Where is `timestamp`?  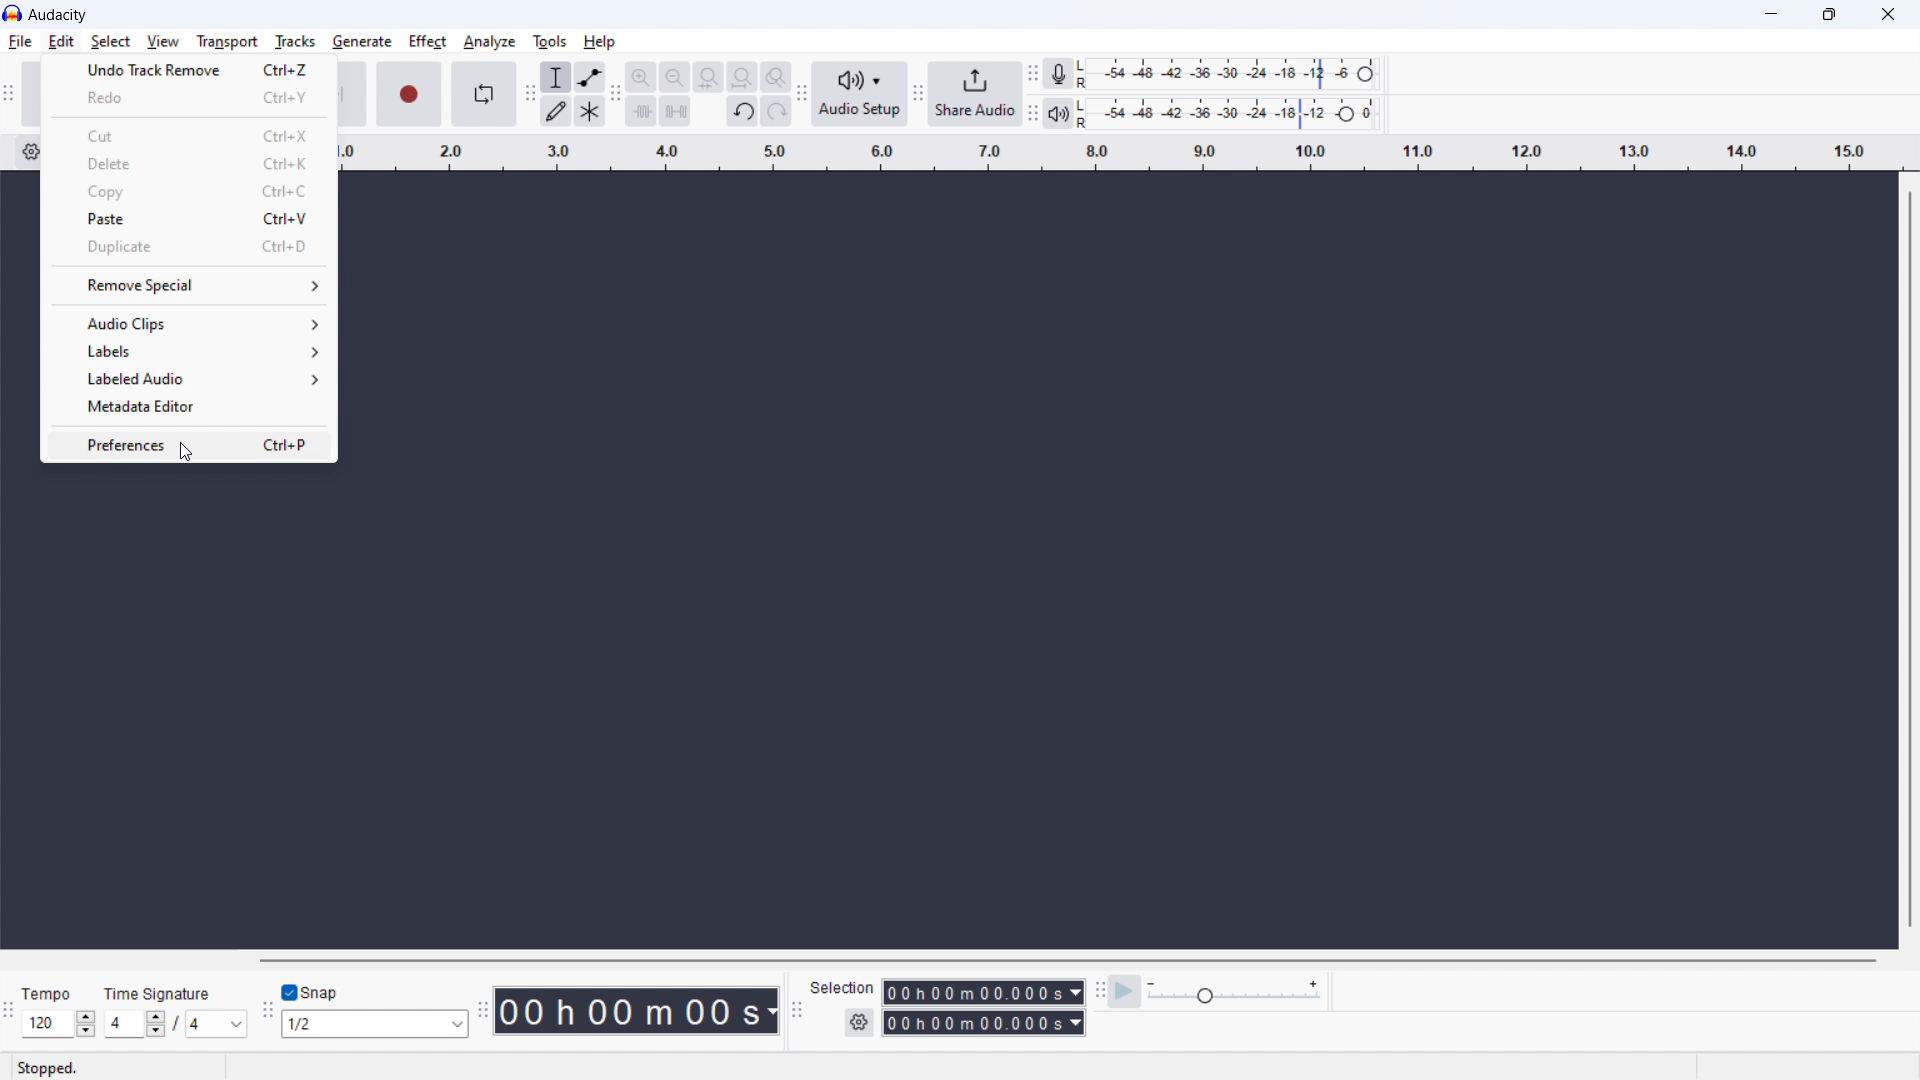
timestamp is located at coordinates (627, 1011).